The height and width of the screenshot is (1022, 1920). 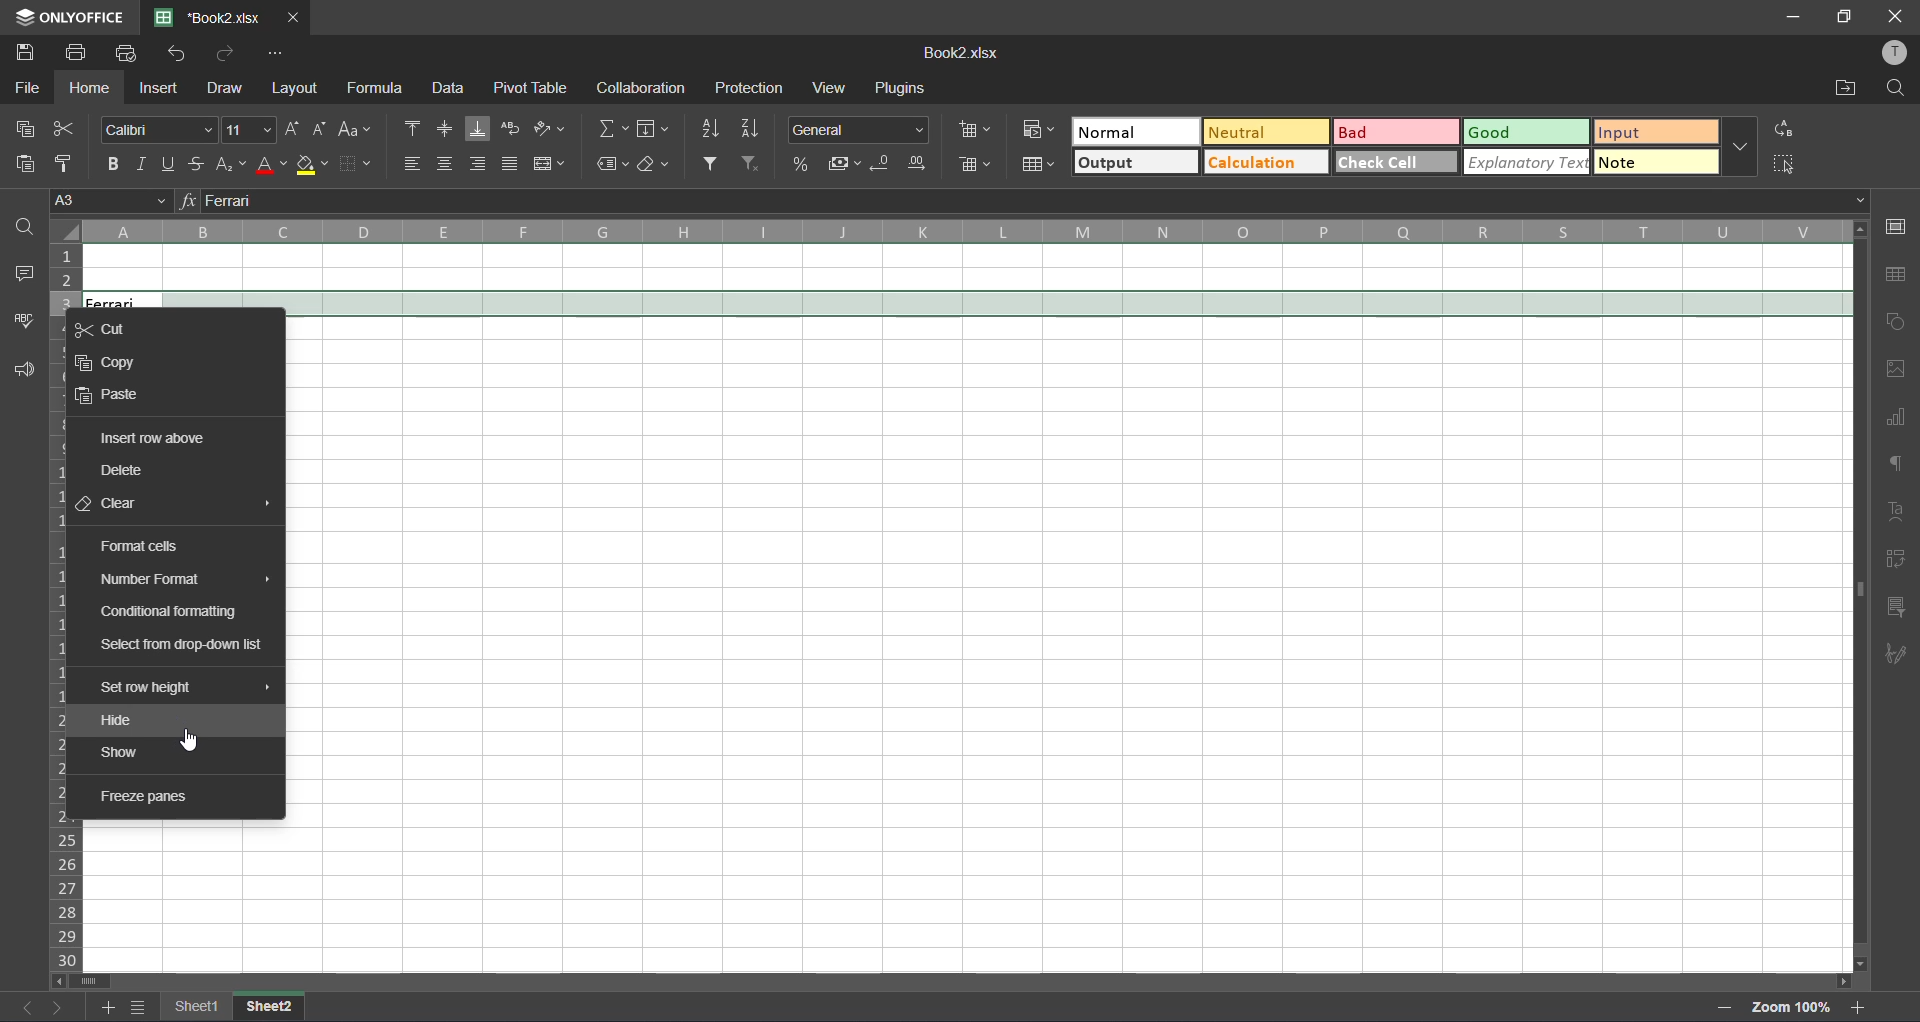 What do you see at coordinates (857, 128) in the screenshot?
I see `number format` at bounding box center [857, 128].